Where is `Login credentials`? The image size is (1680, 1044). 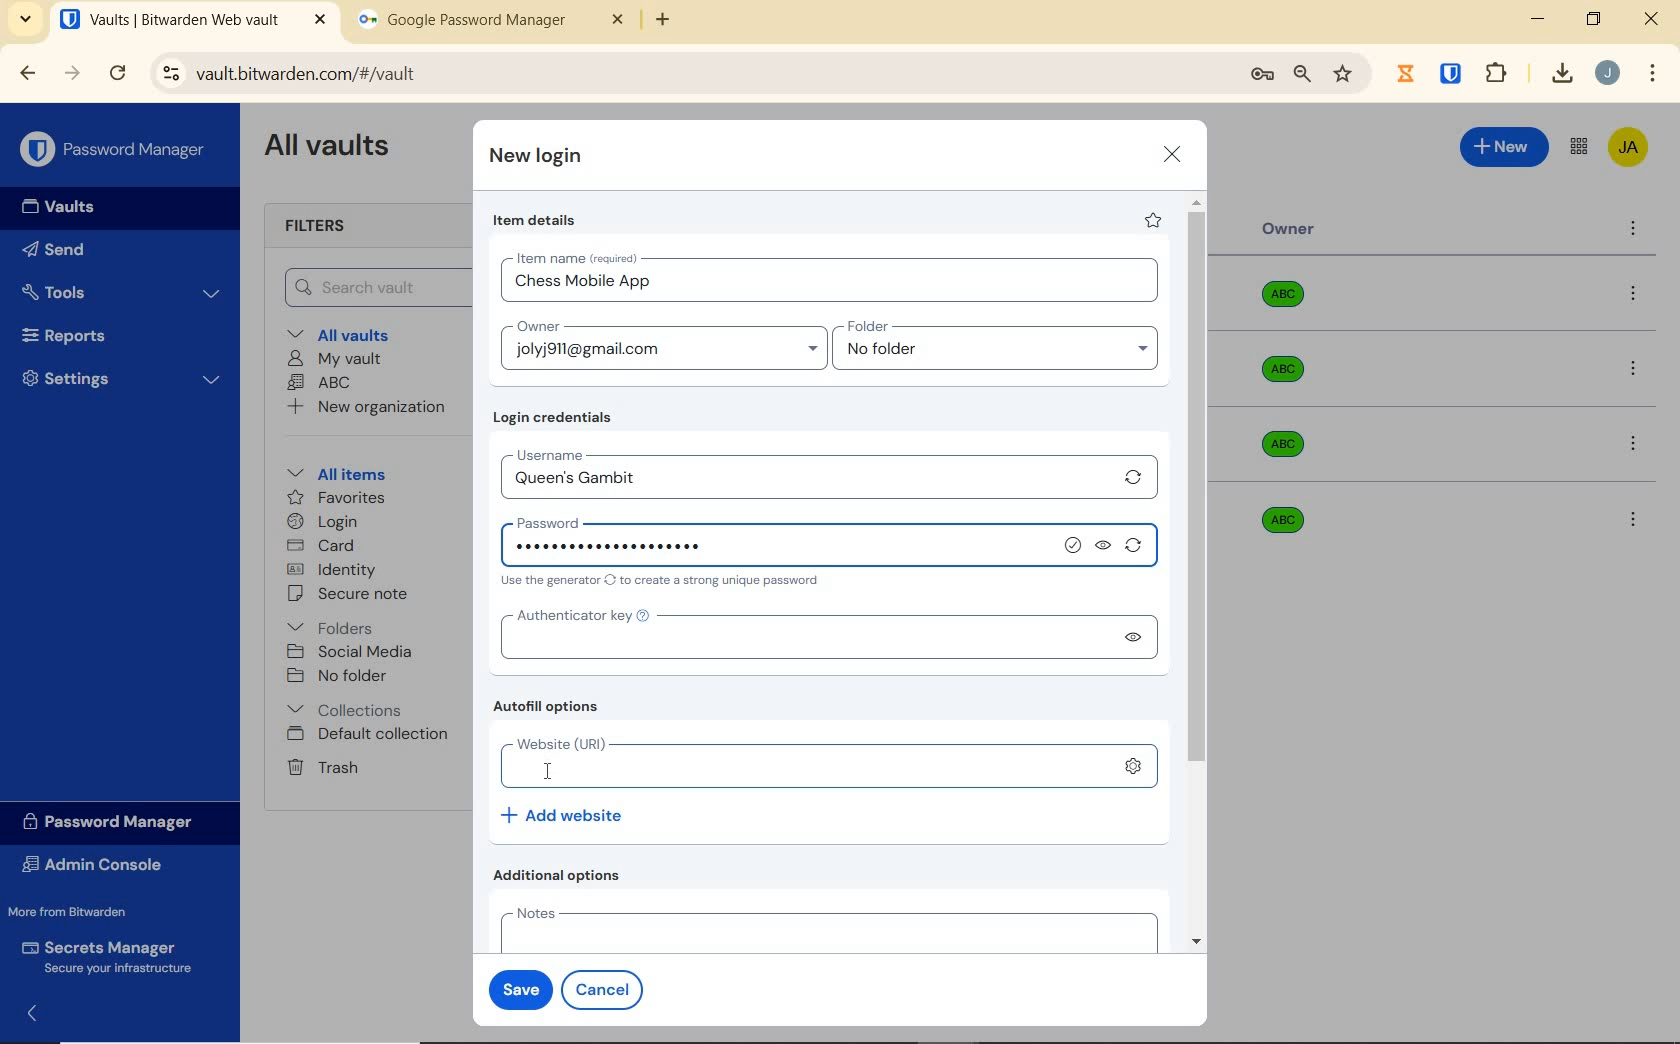
Login credentials is located at coordinates (557, 418).